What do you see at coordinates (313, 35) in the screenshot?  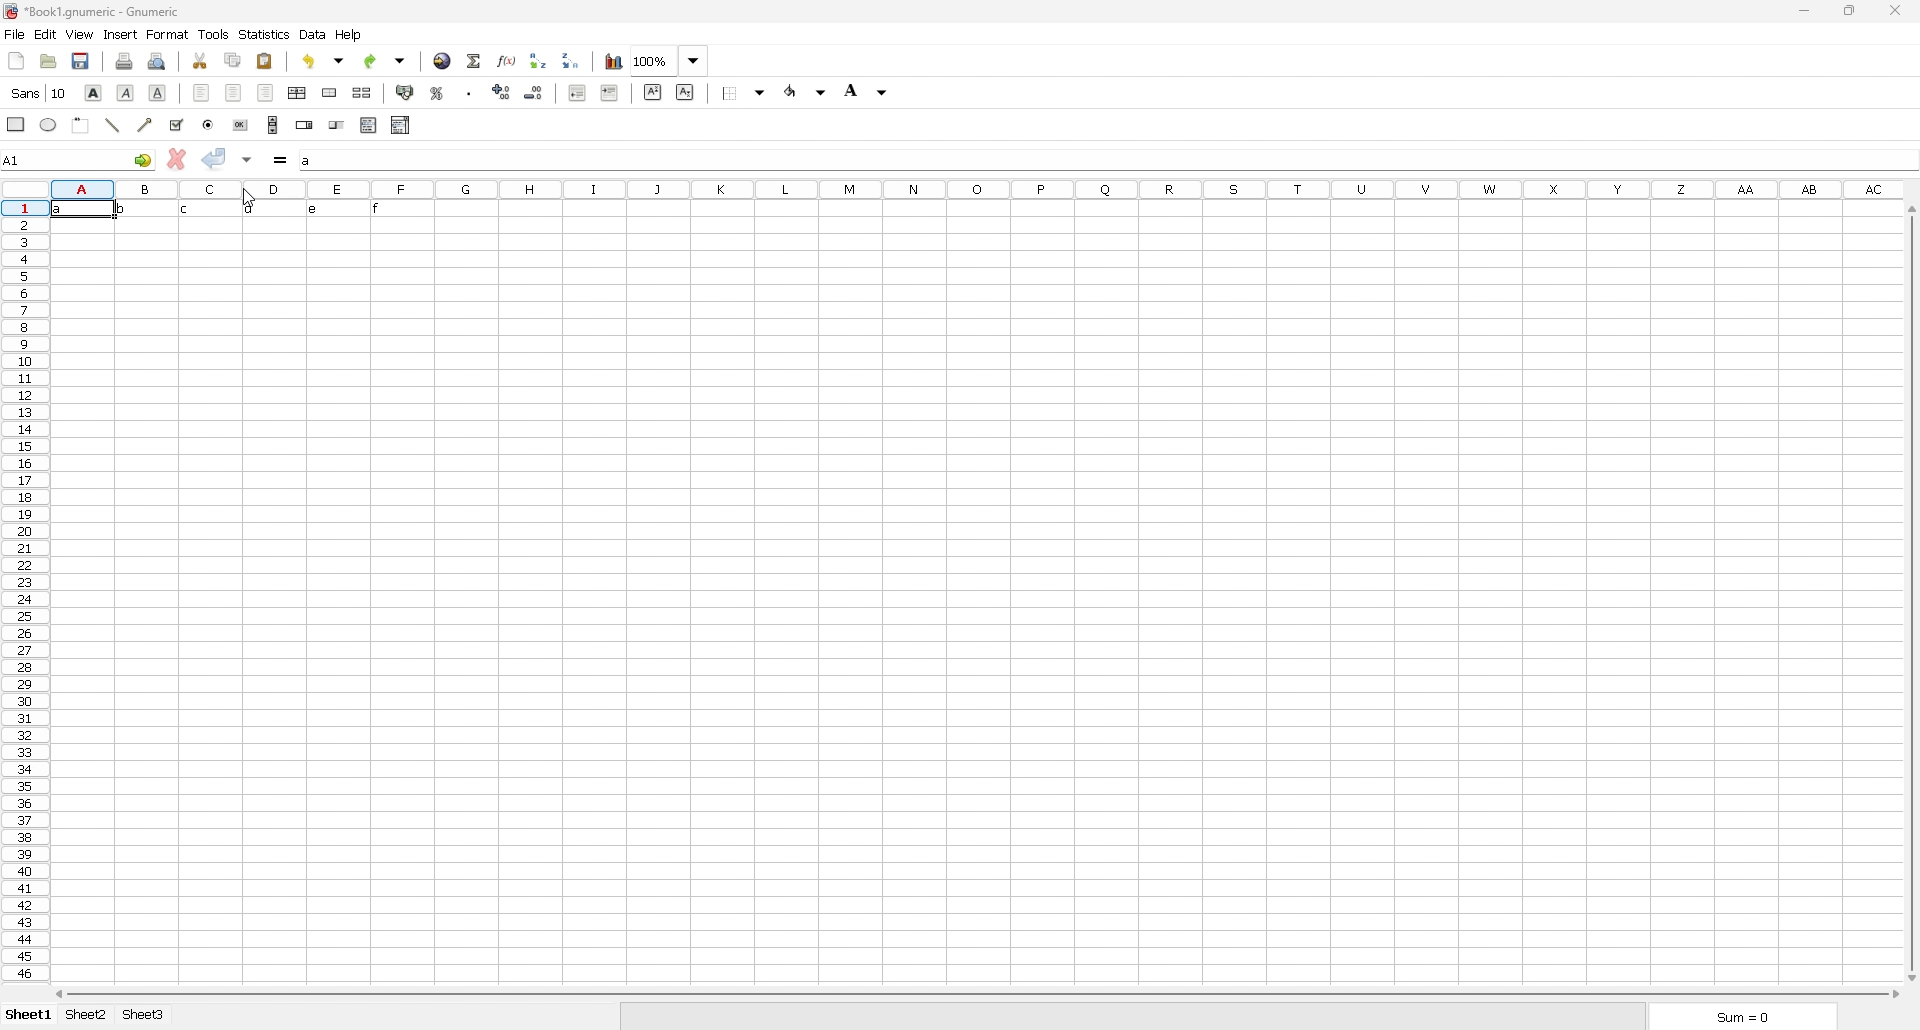 I see `data` at bounding box center [313, 35].